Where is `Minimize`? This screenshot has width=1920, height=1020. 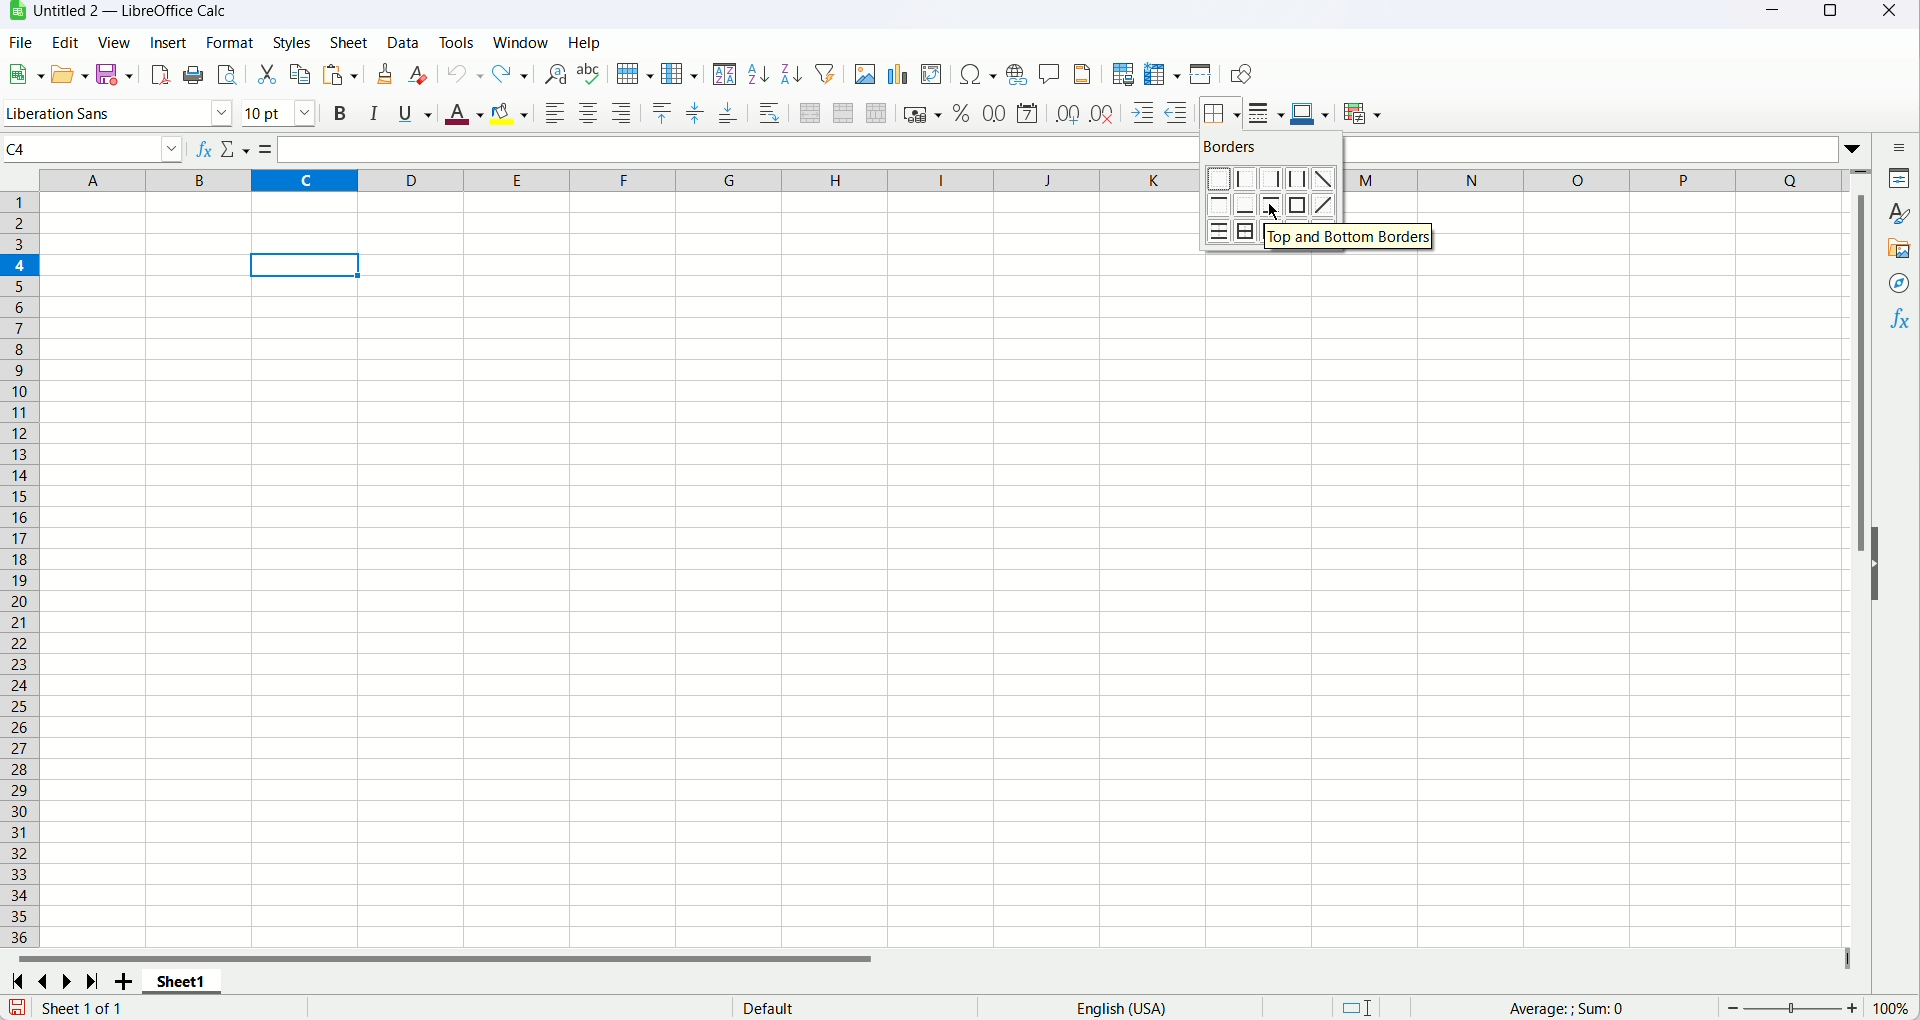
Minimize is located at coordinates (1776, 14).